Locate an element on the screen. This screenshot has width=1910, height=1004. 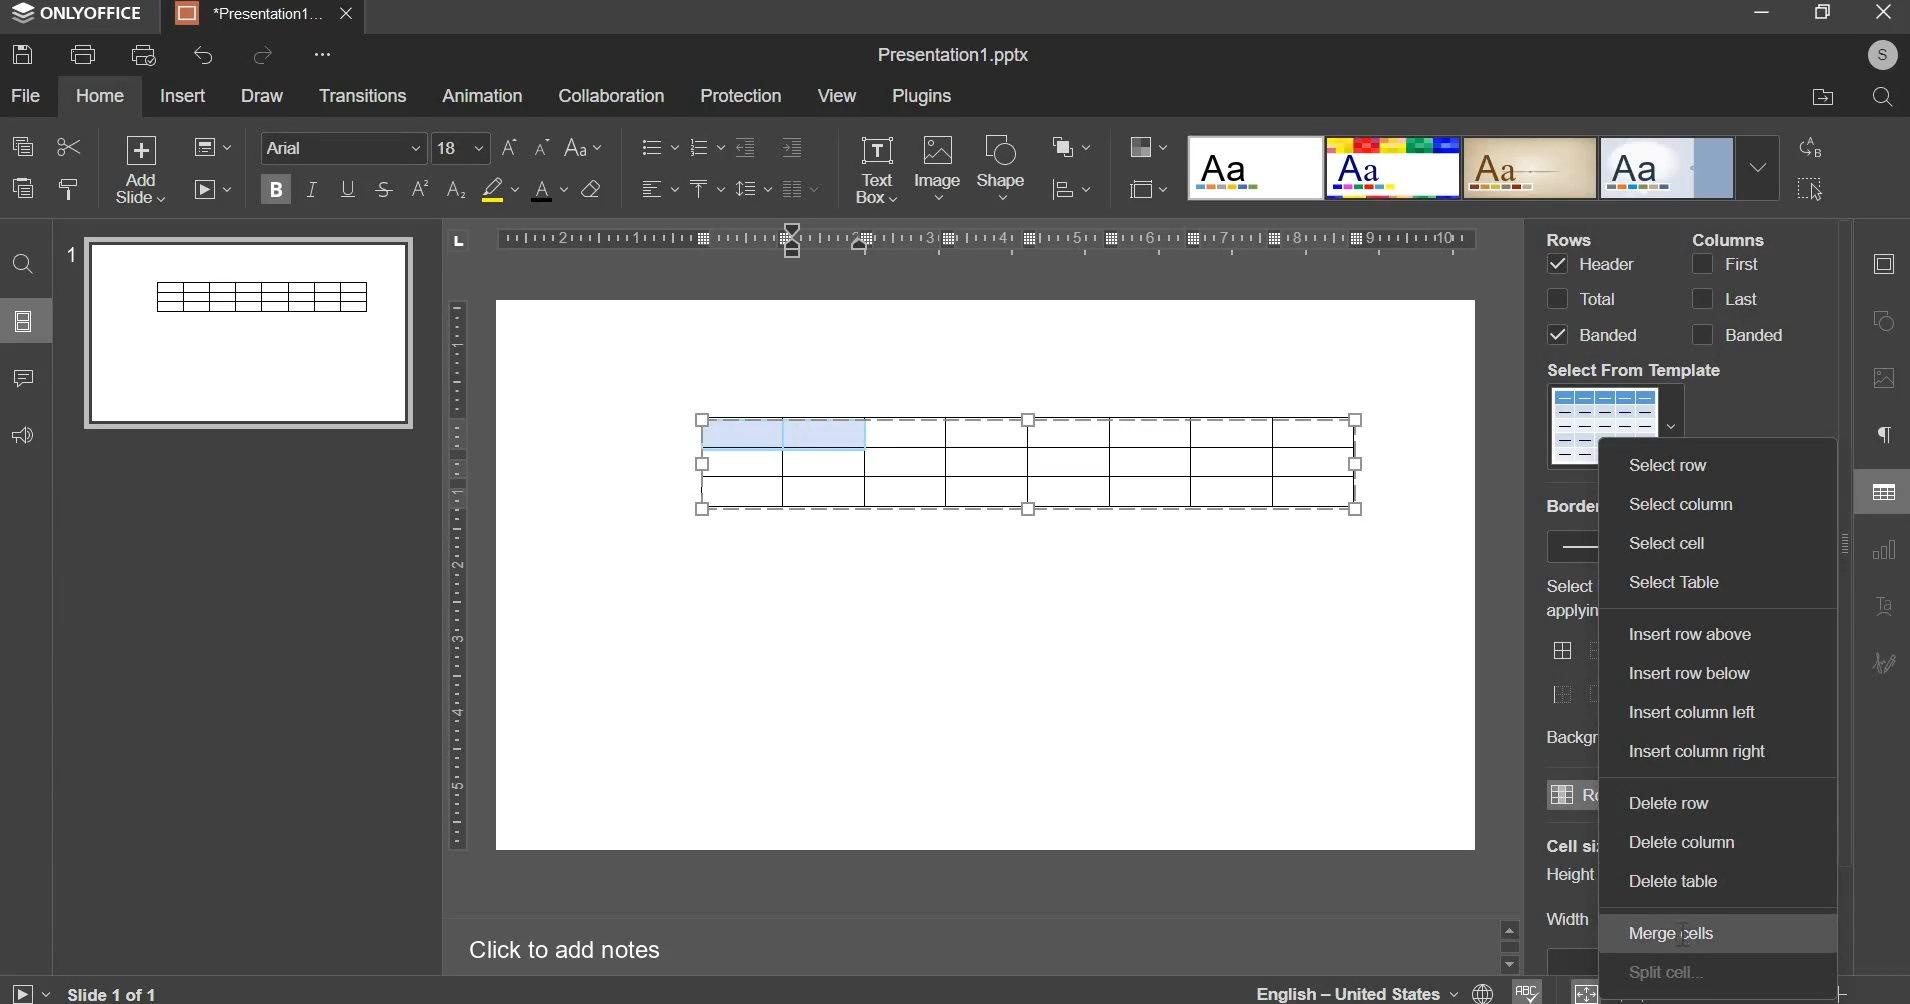
undo is located at coordinates (204, 55).